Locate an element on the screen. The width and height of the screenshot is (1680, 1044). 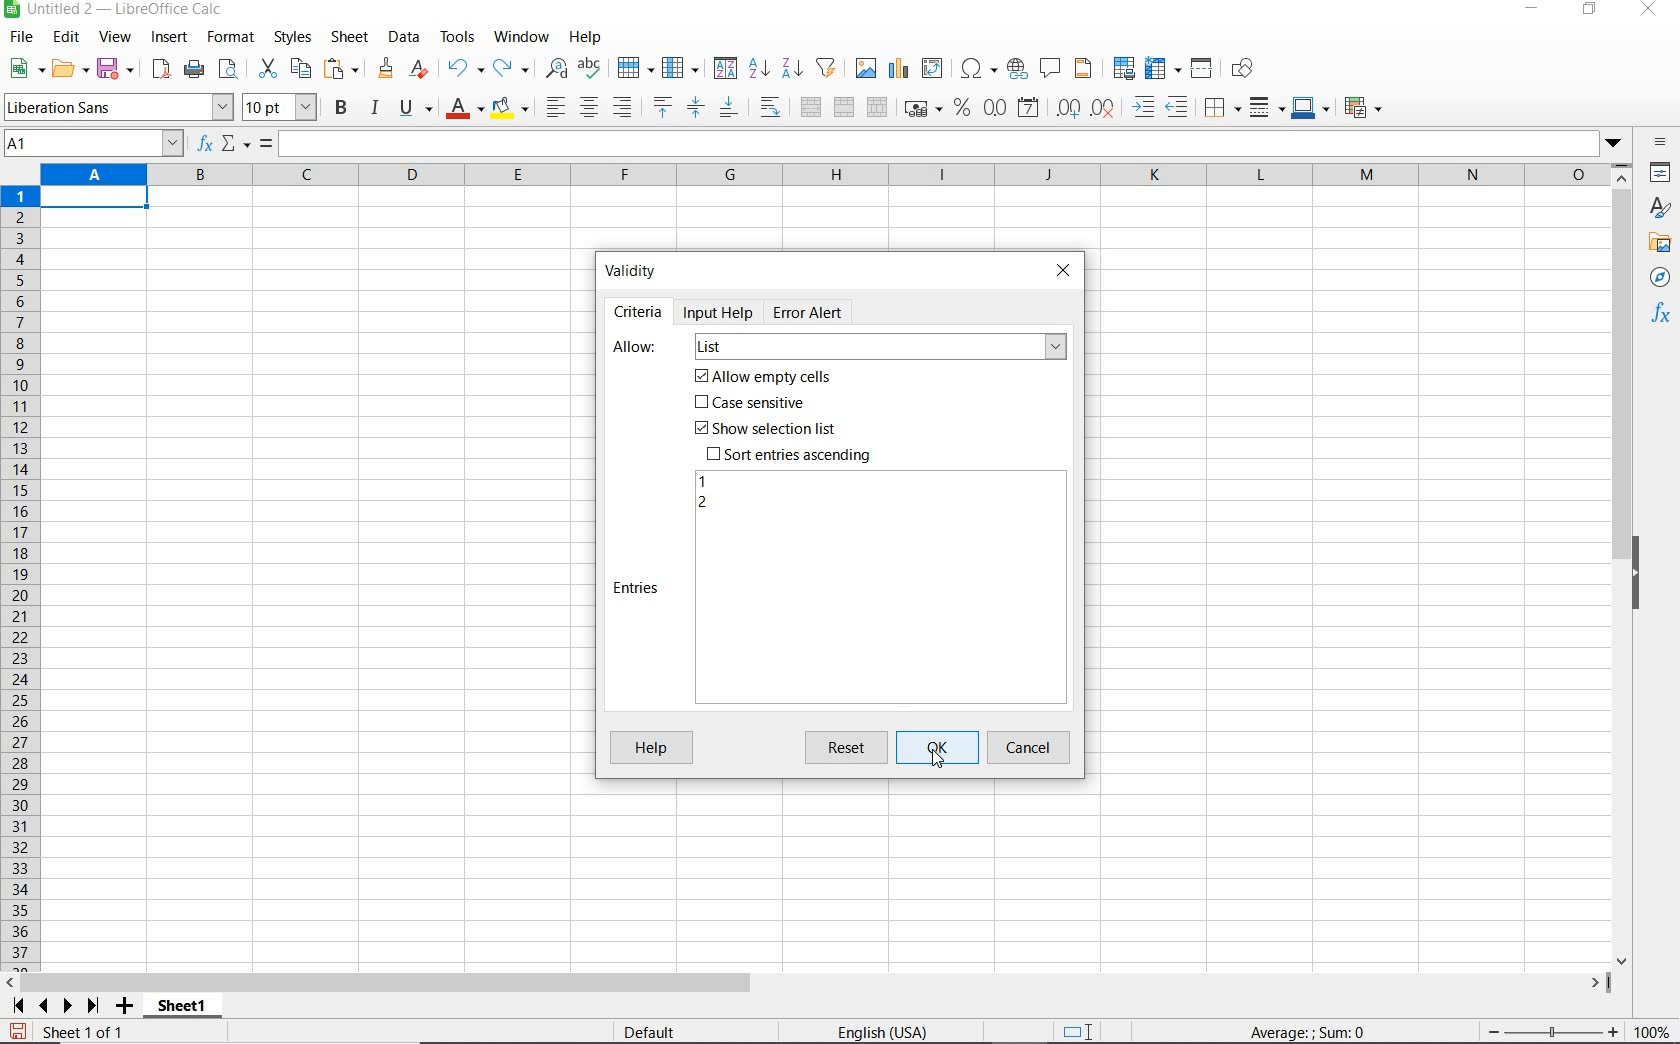
Help is located at coordinates (649, 749).